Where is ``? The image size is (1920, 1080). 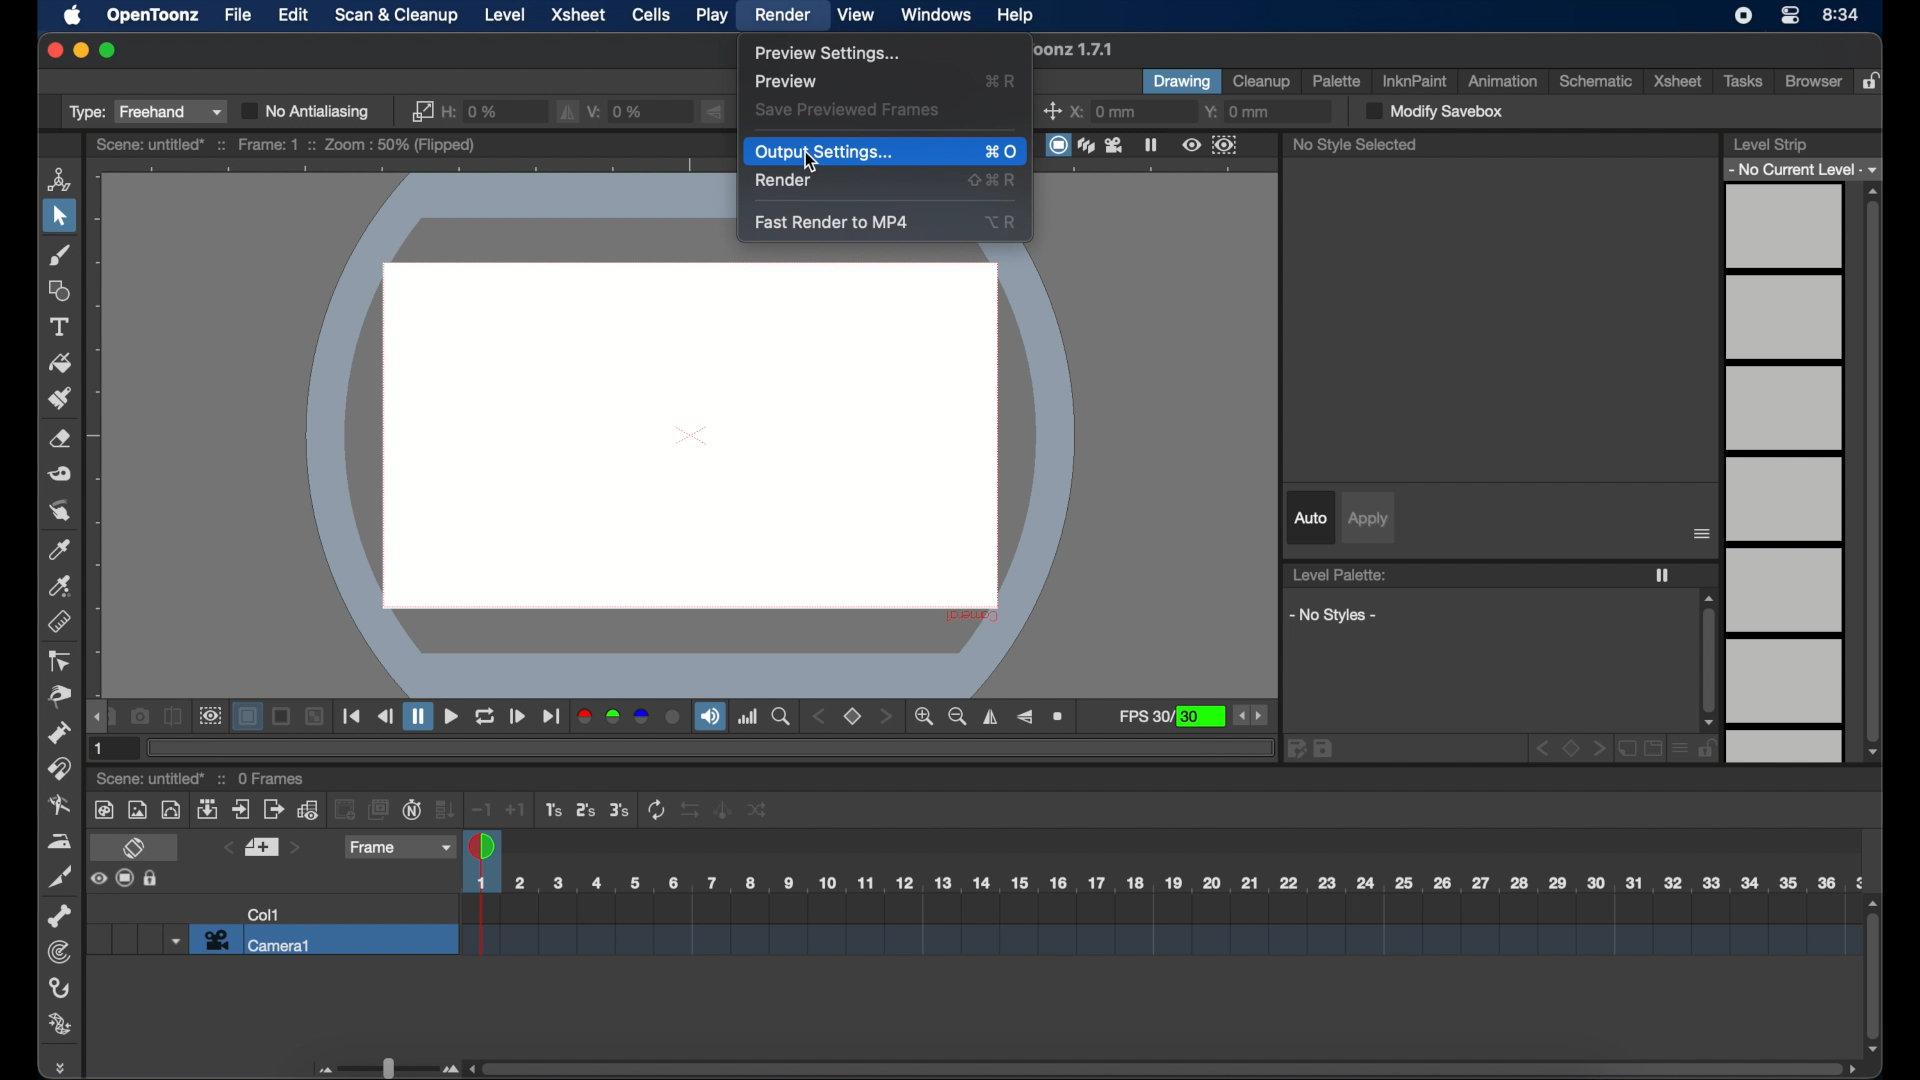  is located at coordinates (621, 808).